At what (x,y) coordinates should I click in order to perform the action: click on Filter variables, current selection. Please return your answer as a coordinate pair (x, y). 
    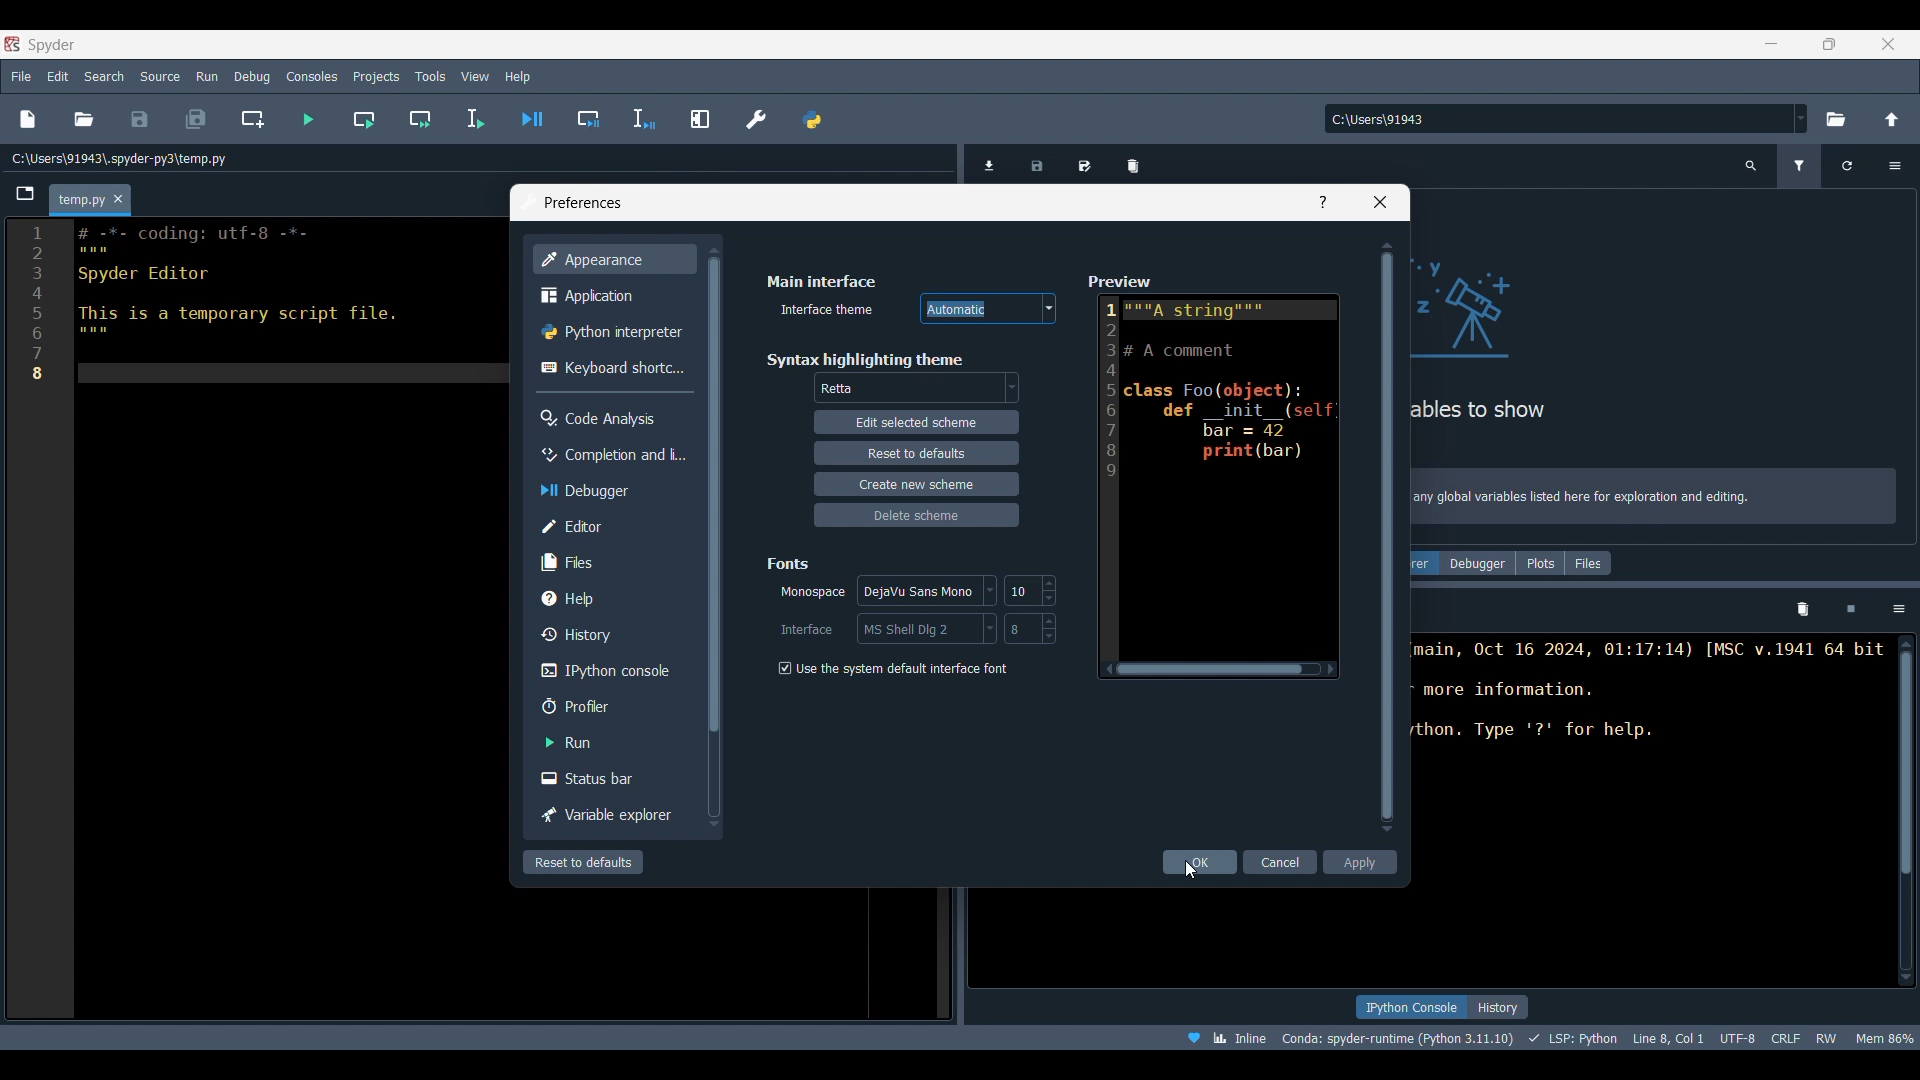
    Looking at the image, I should click on (1801, 166).